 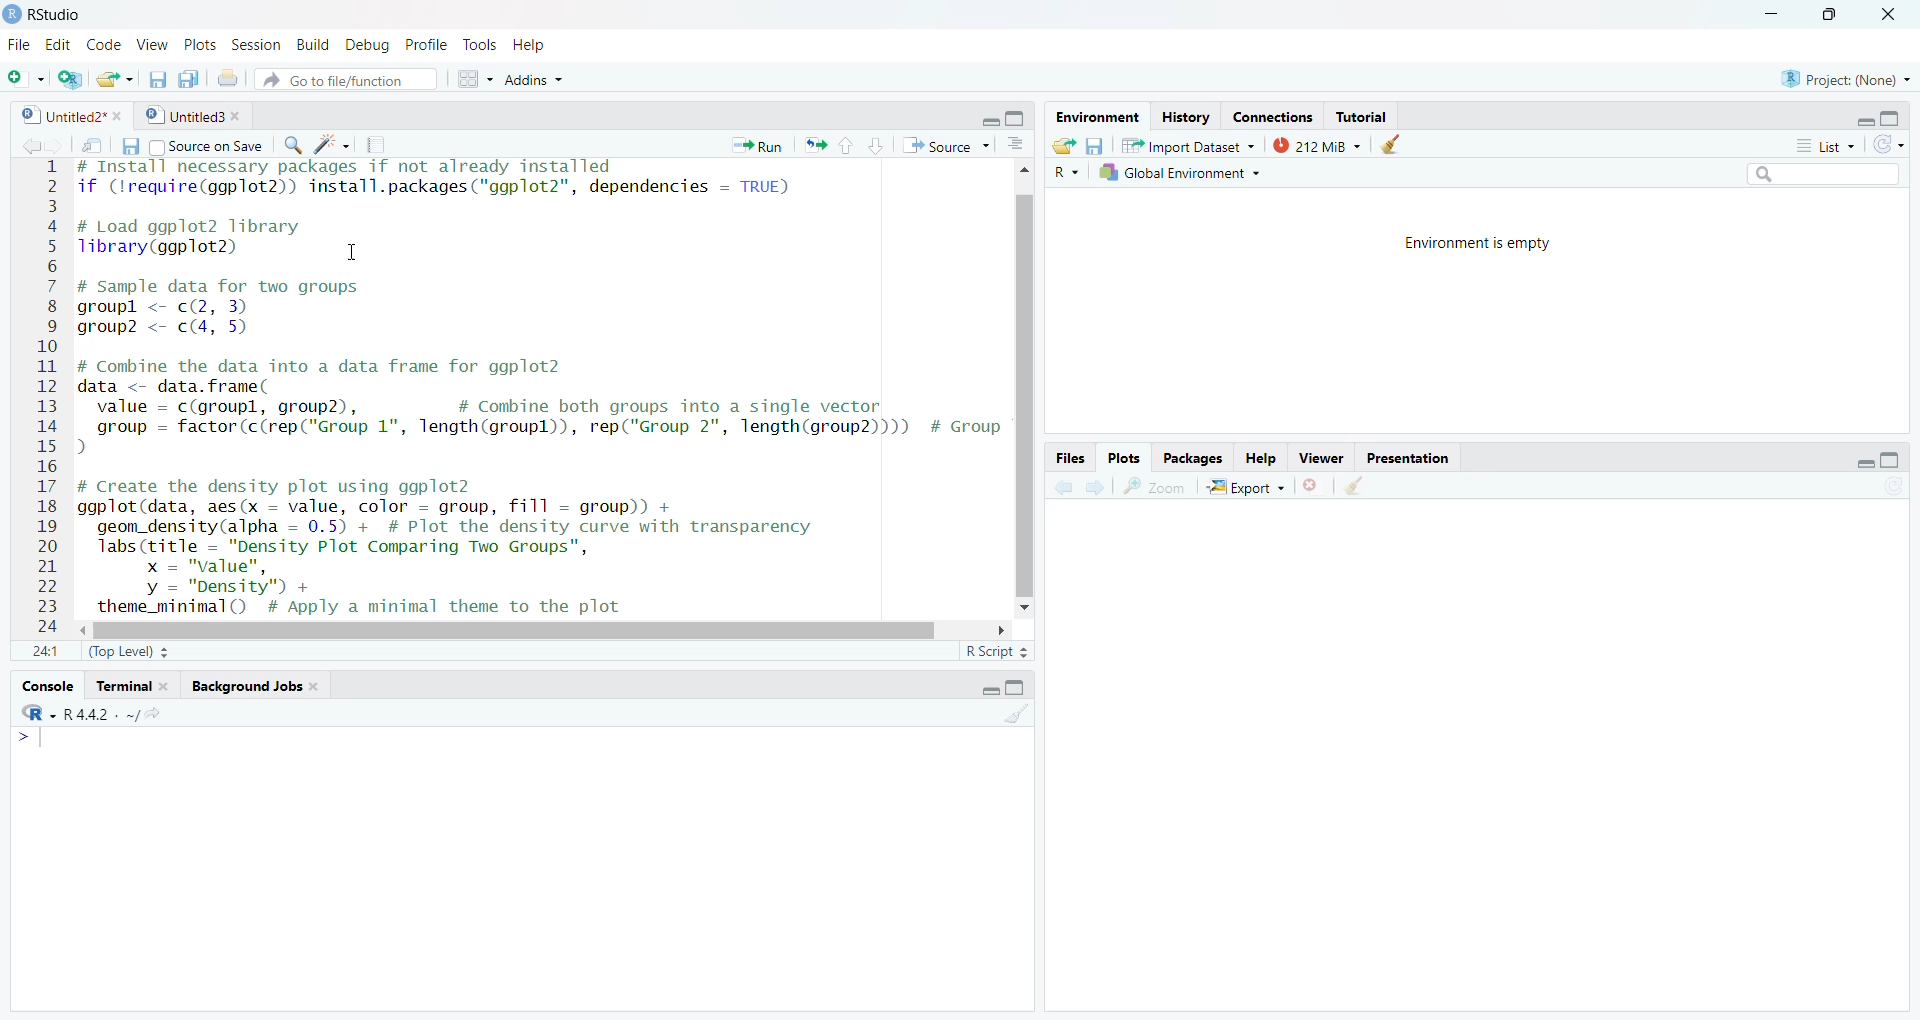 I want to click on go to previous section, so click(x=848, y=144).